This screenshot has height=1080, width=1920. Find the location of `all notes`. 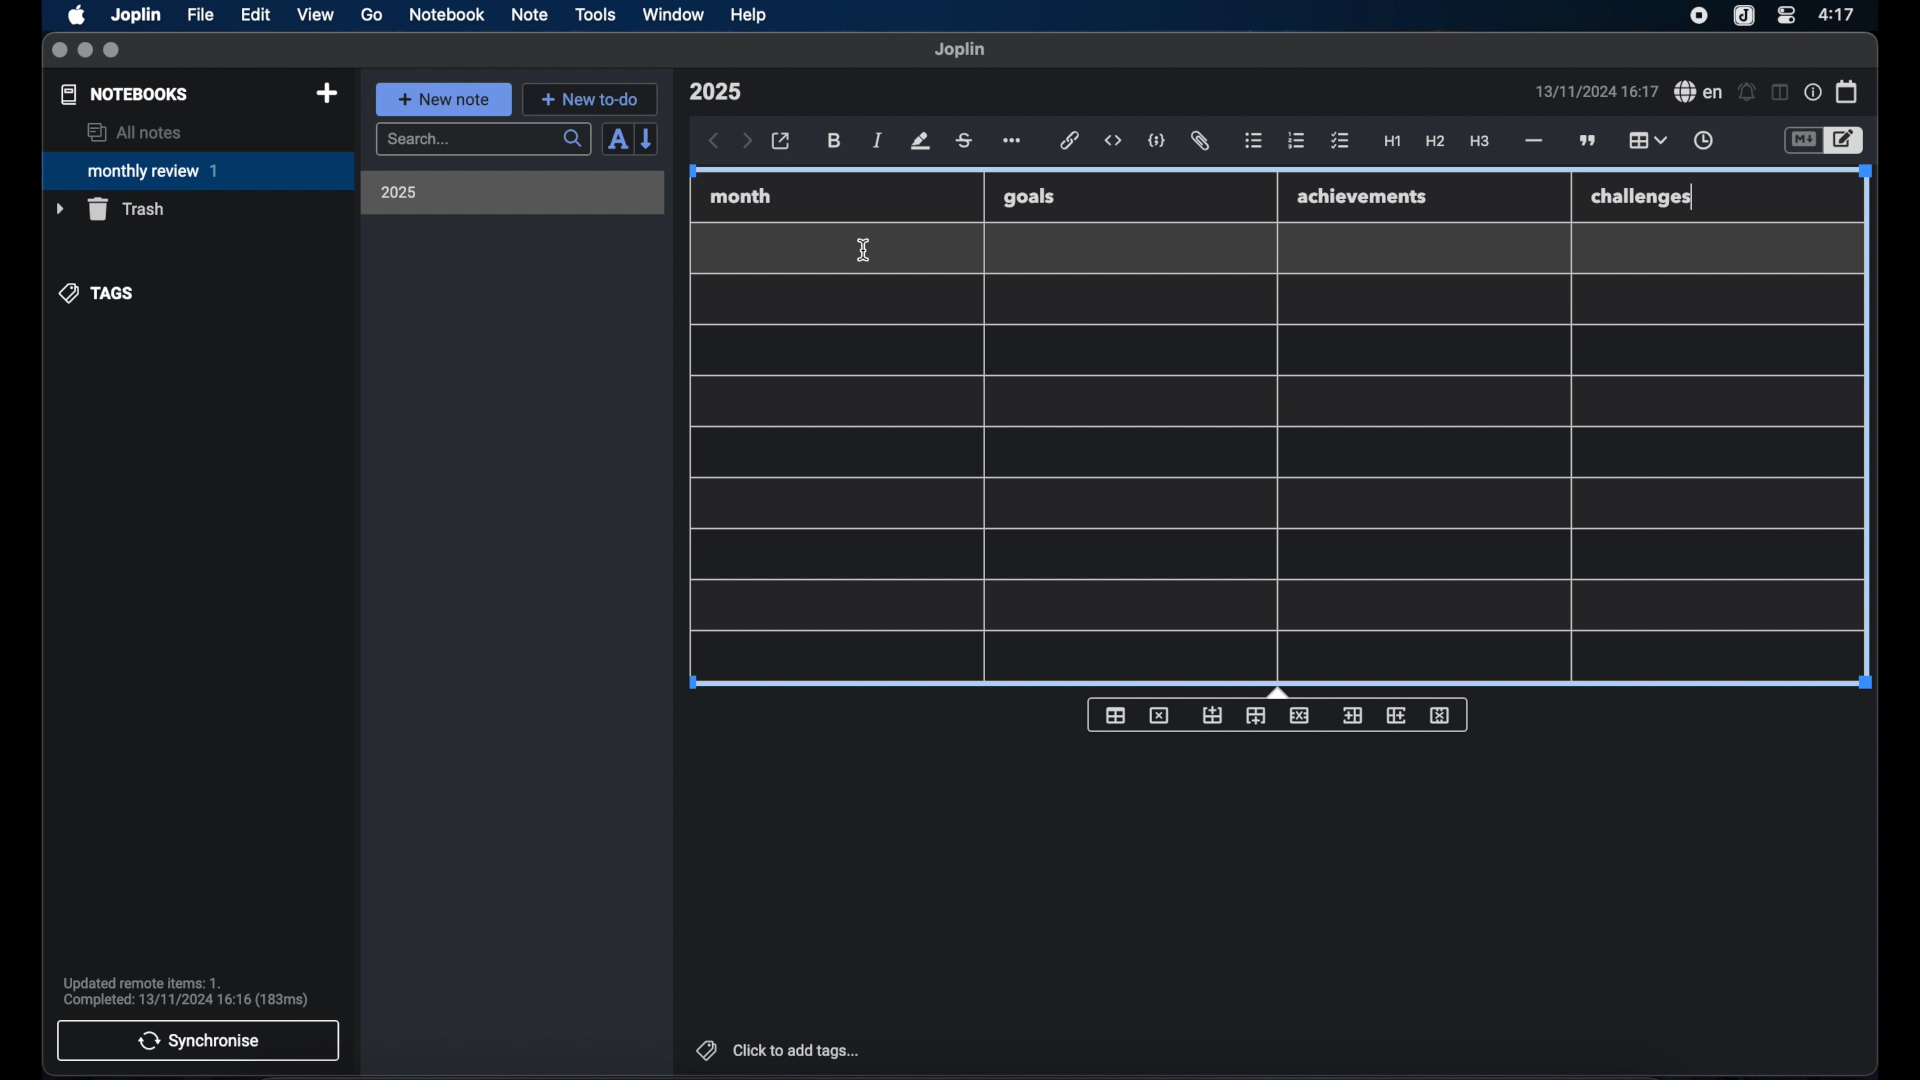

all notes is located at coordinates (134, 132).